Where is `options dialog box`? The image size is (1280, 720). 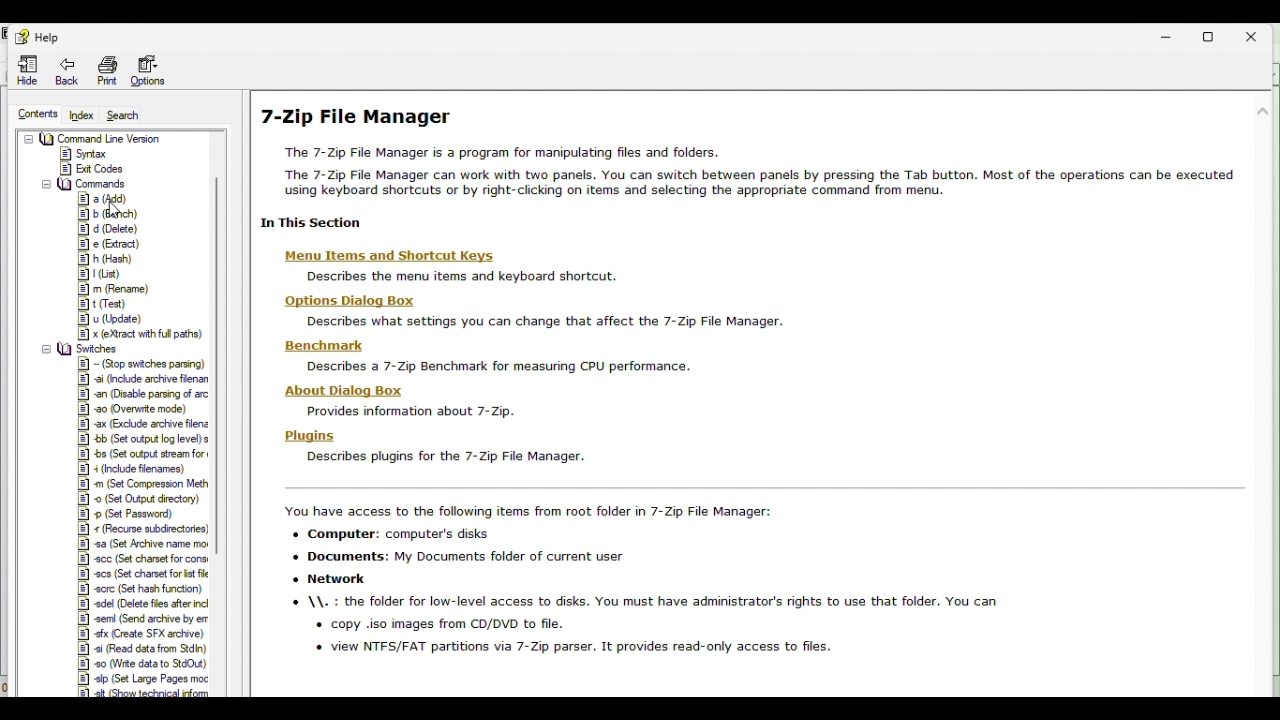 options dialog box is located at coordinates (344, 301).